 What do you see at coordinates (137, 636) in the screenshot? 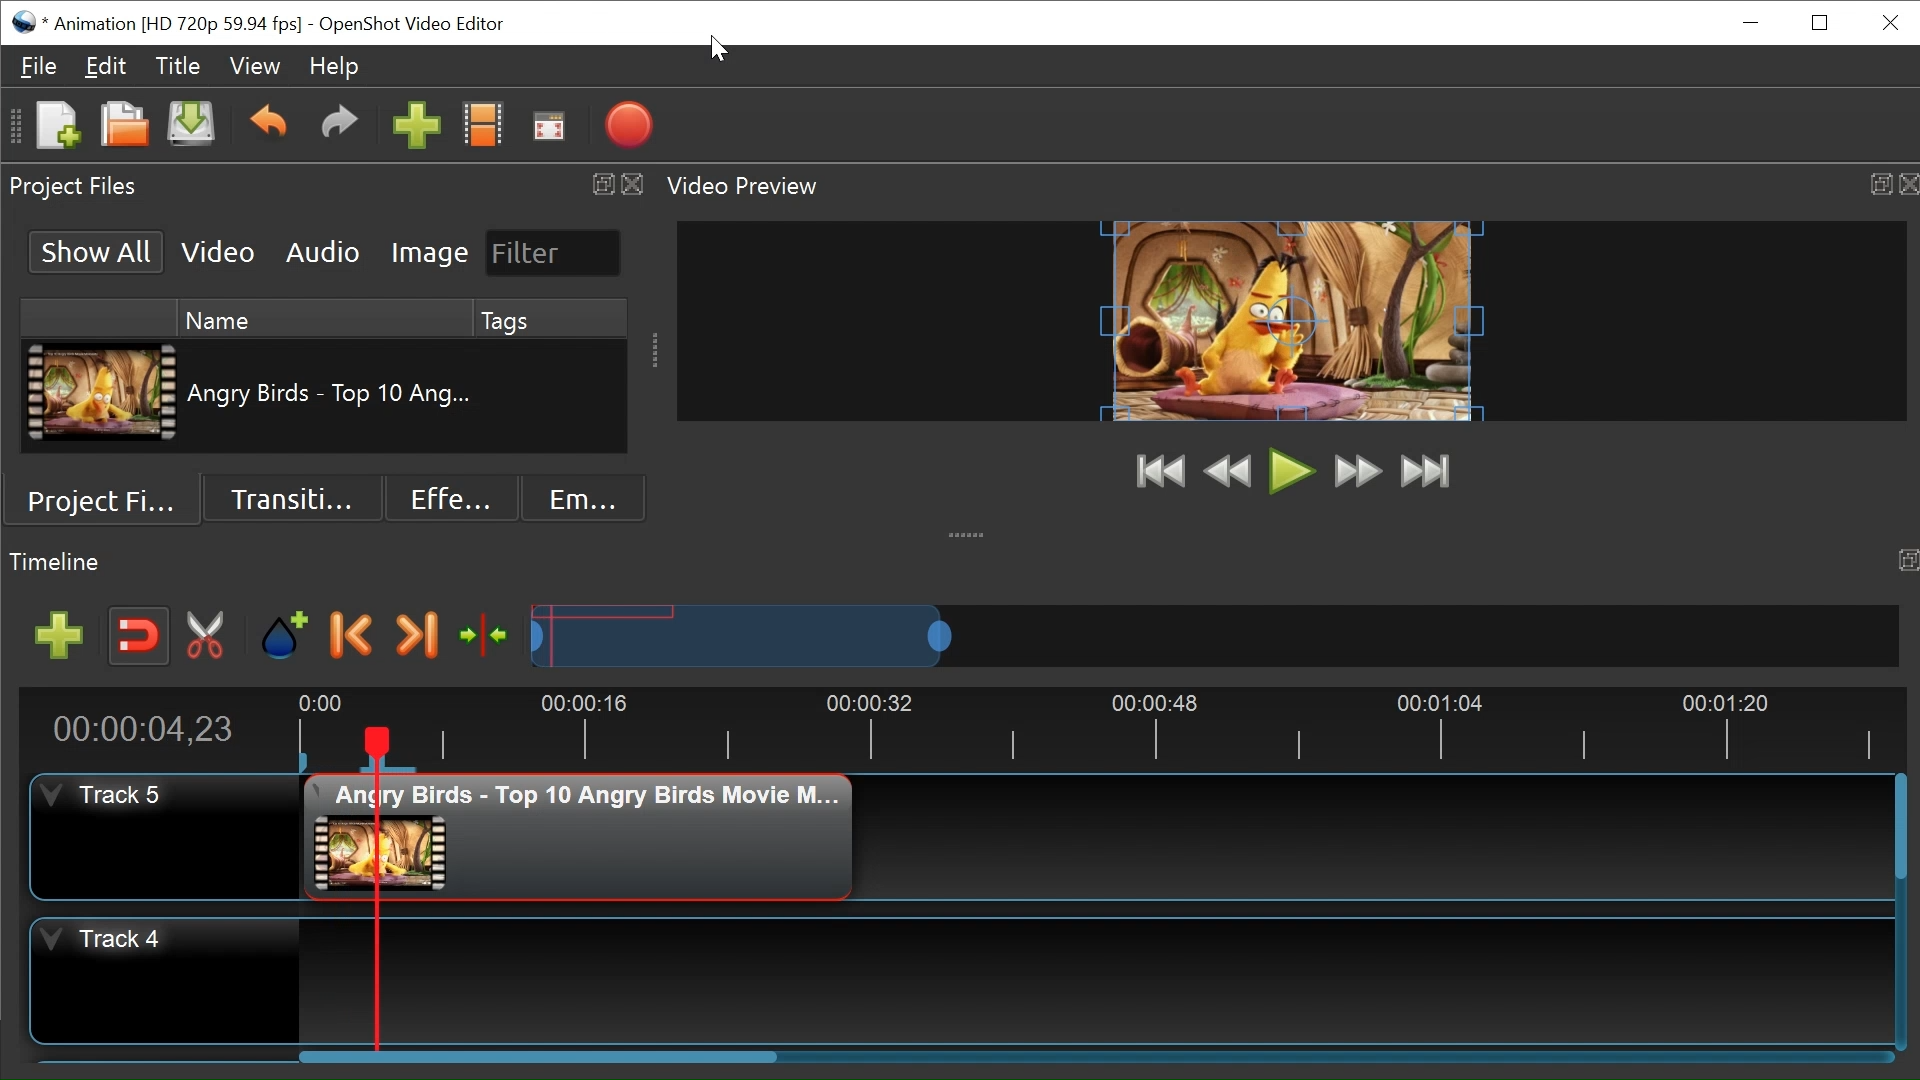
I see `Snap` at bounding box center [137, 636].